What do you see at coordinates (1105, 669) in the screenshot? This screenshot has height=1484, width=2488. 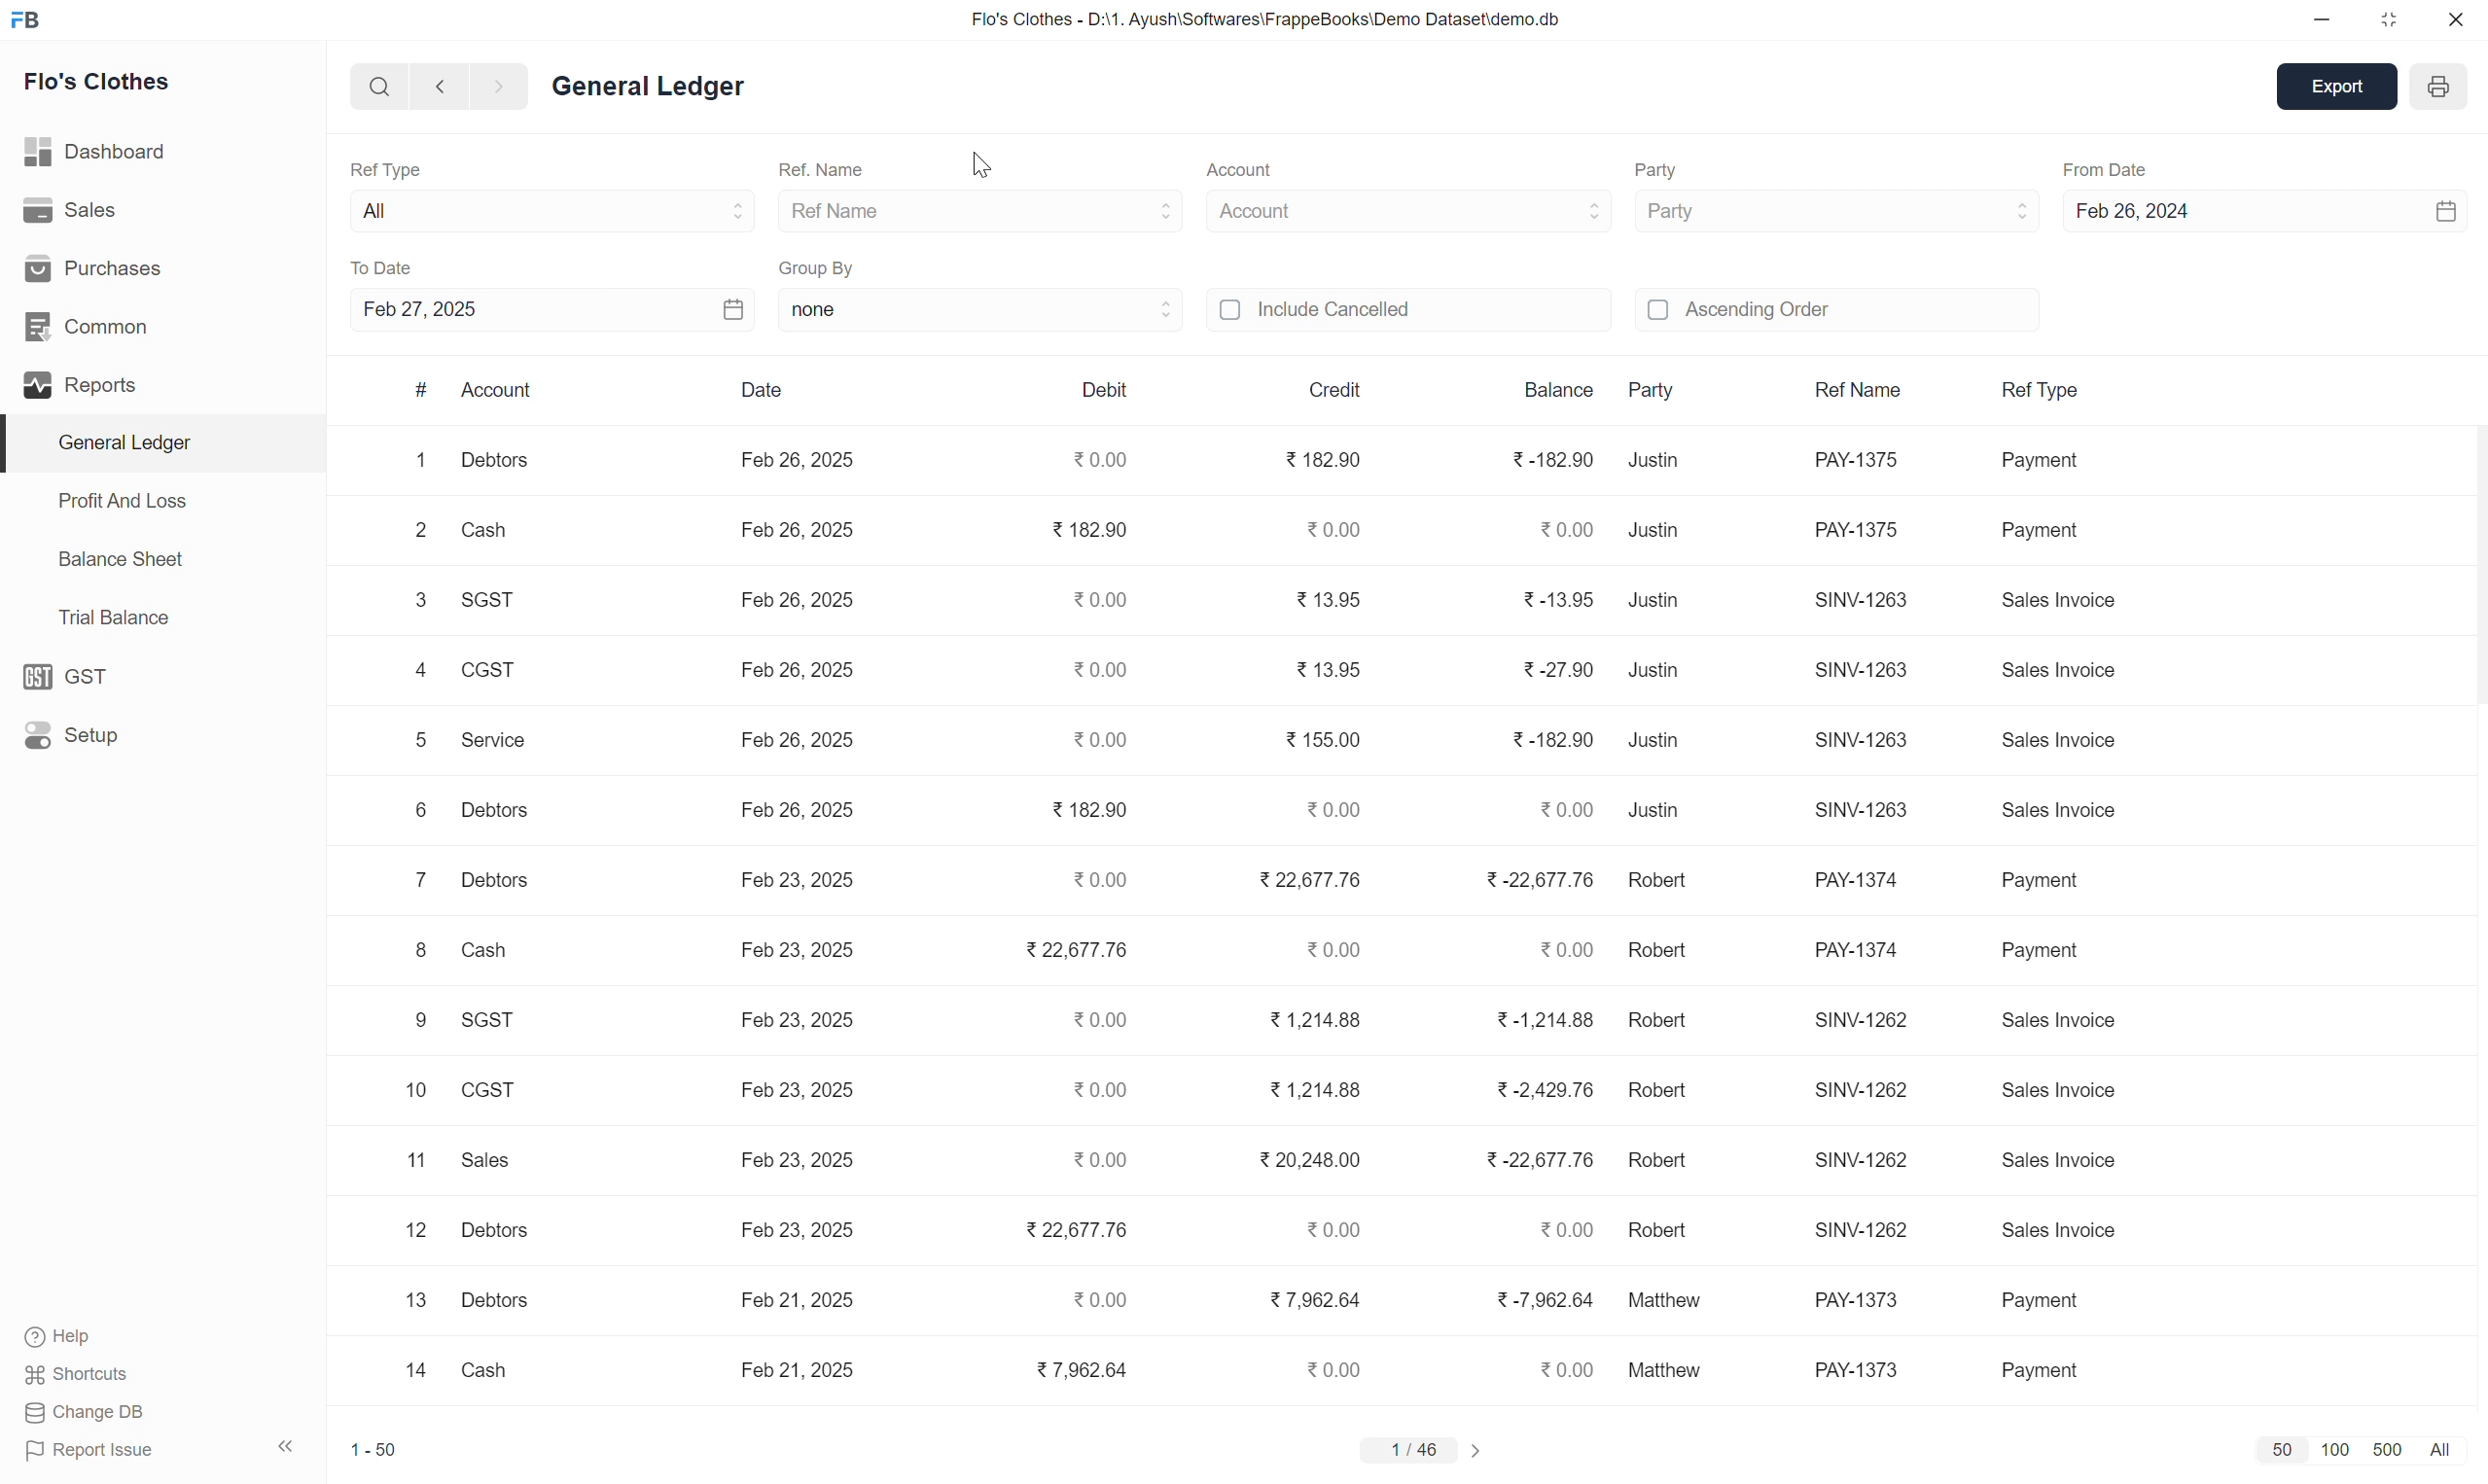 I see `0.00` at bounding box center [1105, 669].